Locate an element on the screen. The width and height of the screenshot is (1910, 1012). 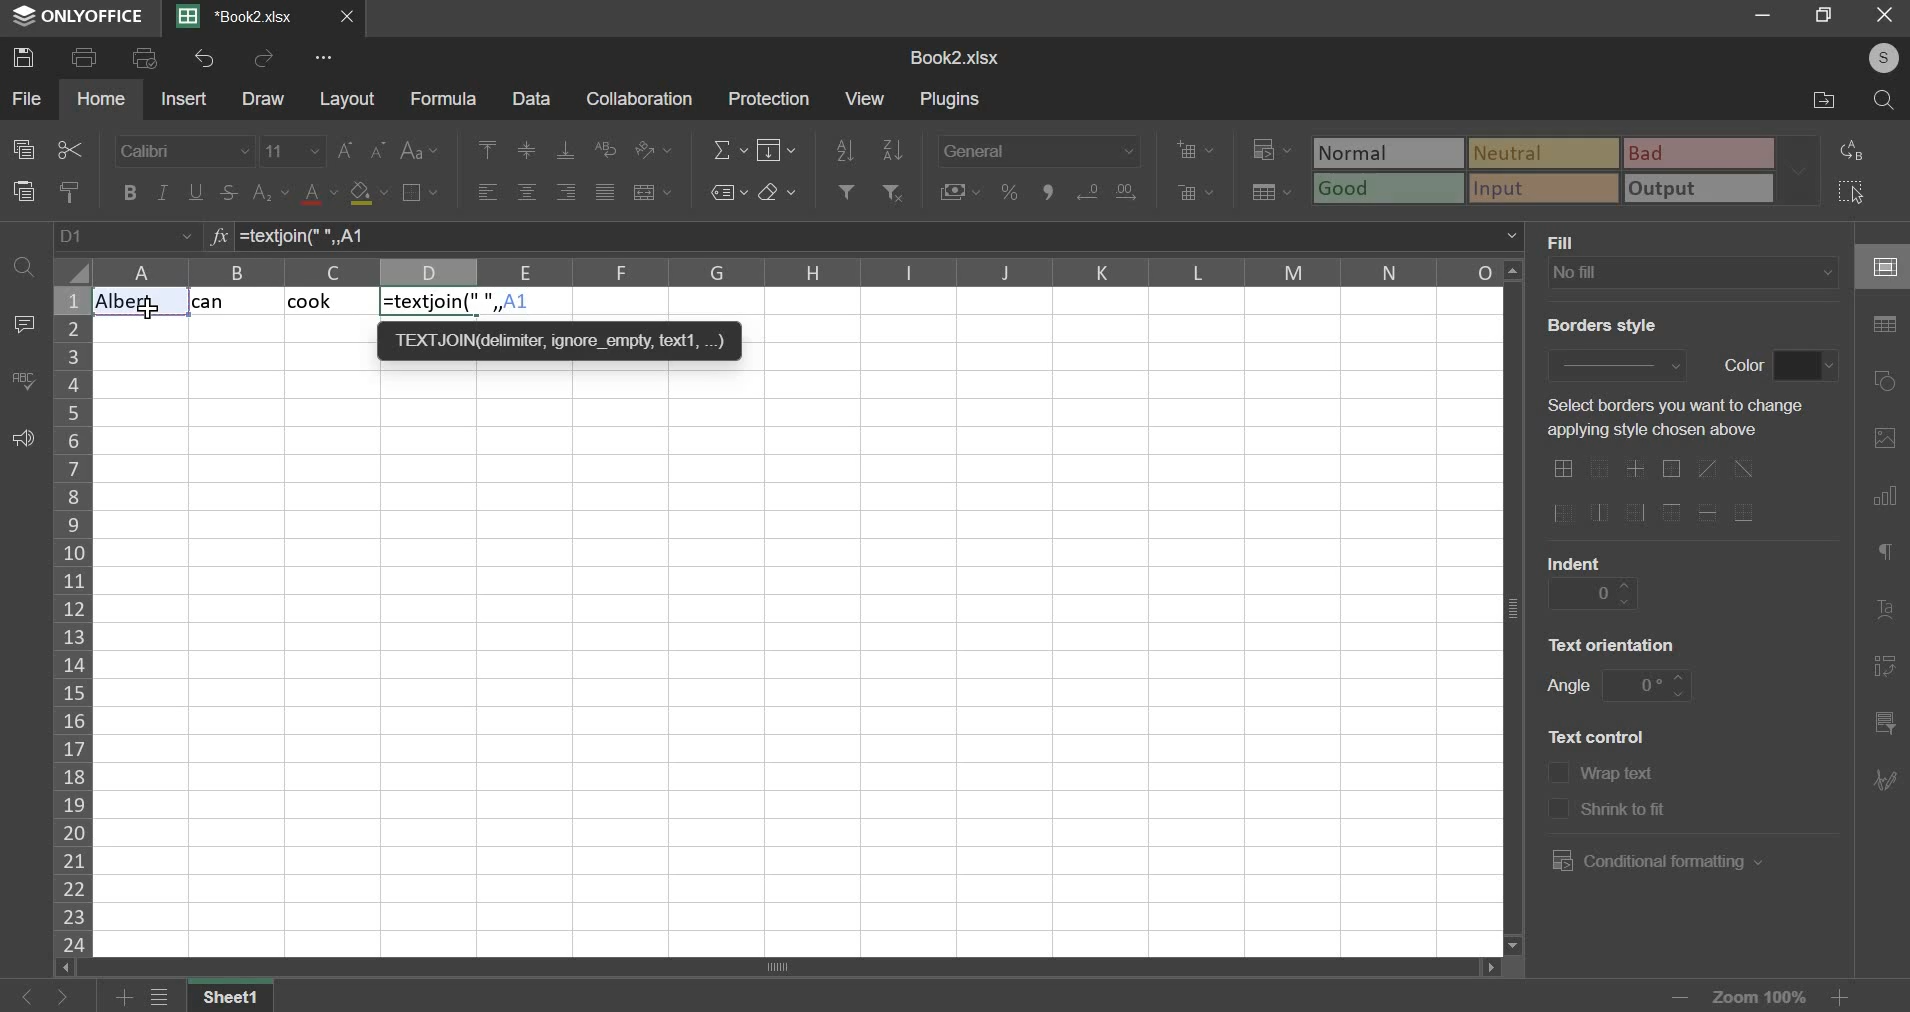
add cells is located at coordinates (1195, 149).